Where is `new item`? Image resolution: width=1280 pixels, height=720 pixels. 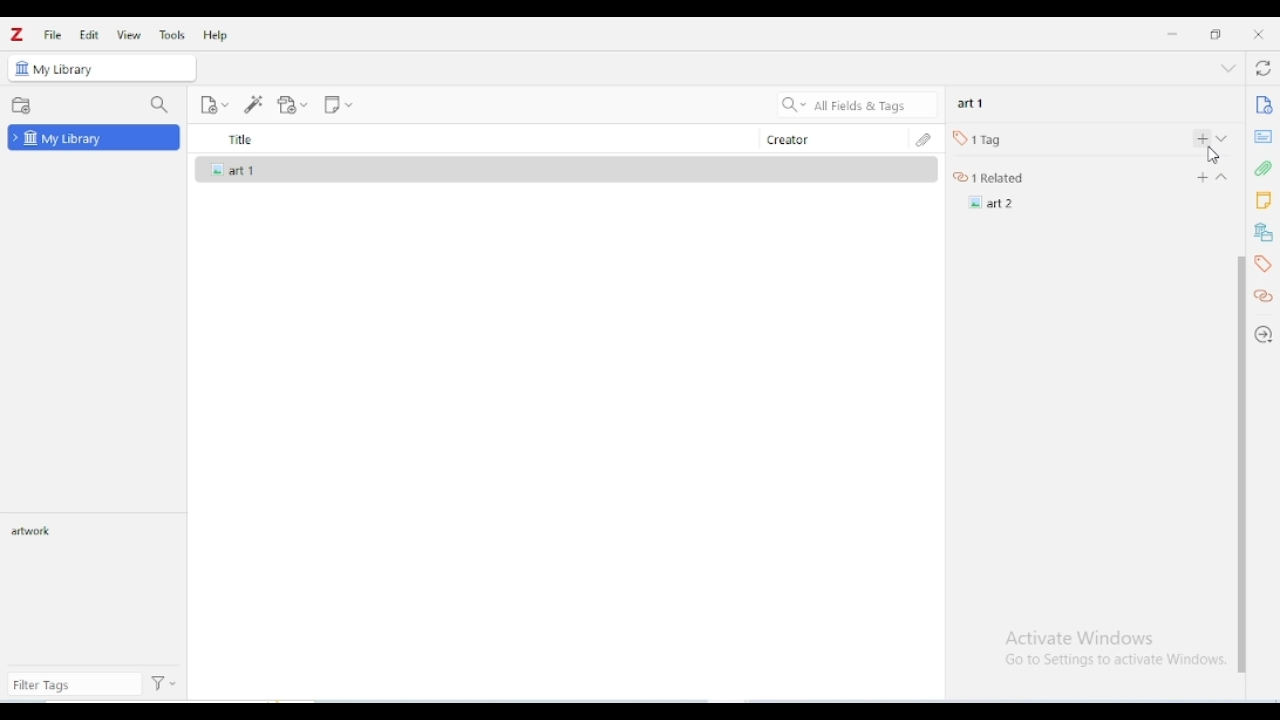 new item is located at coordinates (214, 105).